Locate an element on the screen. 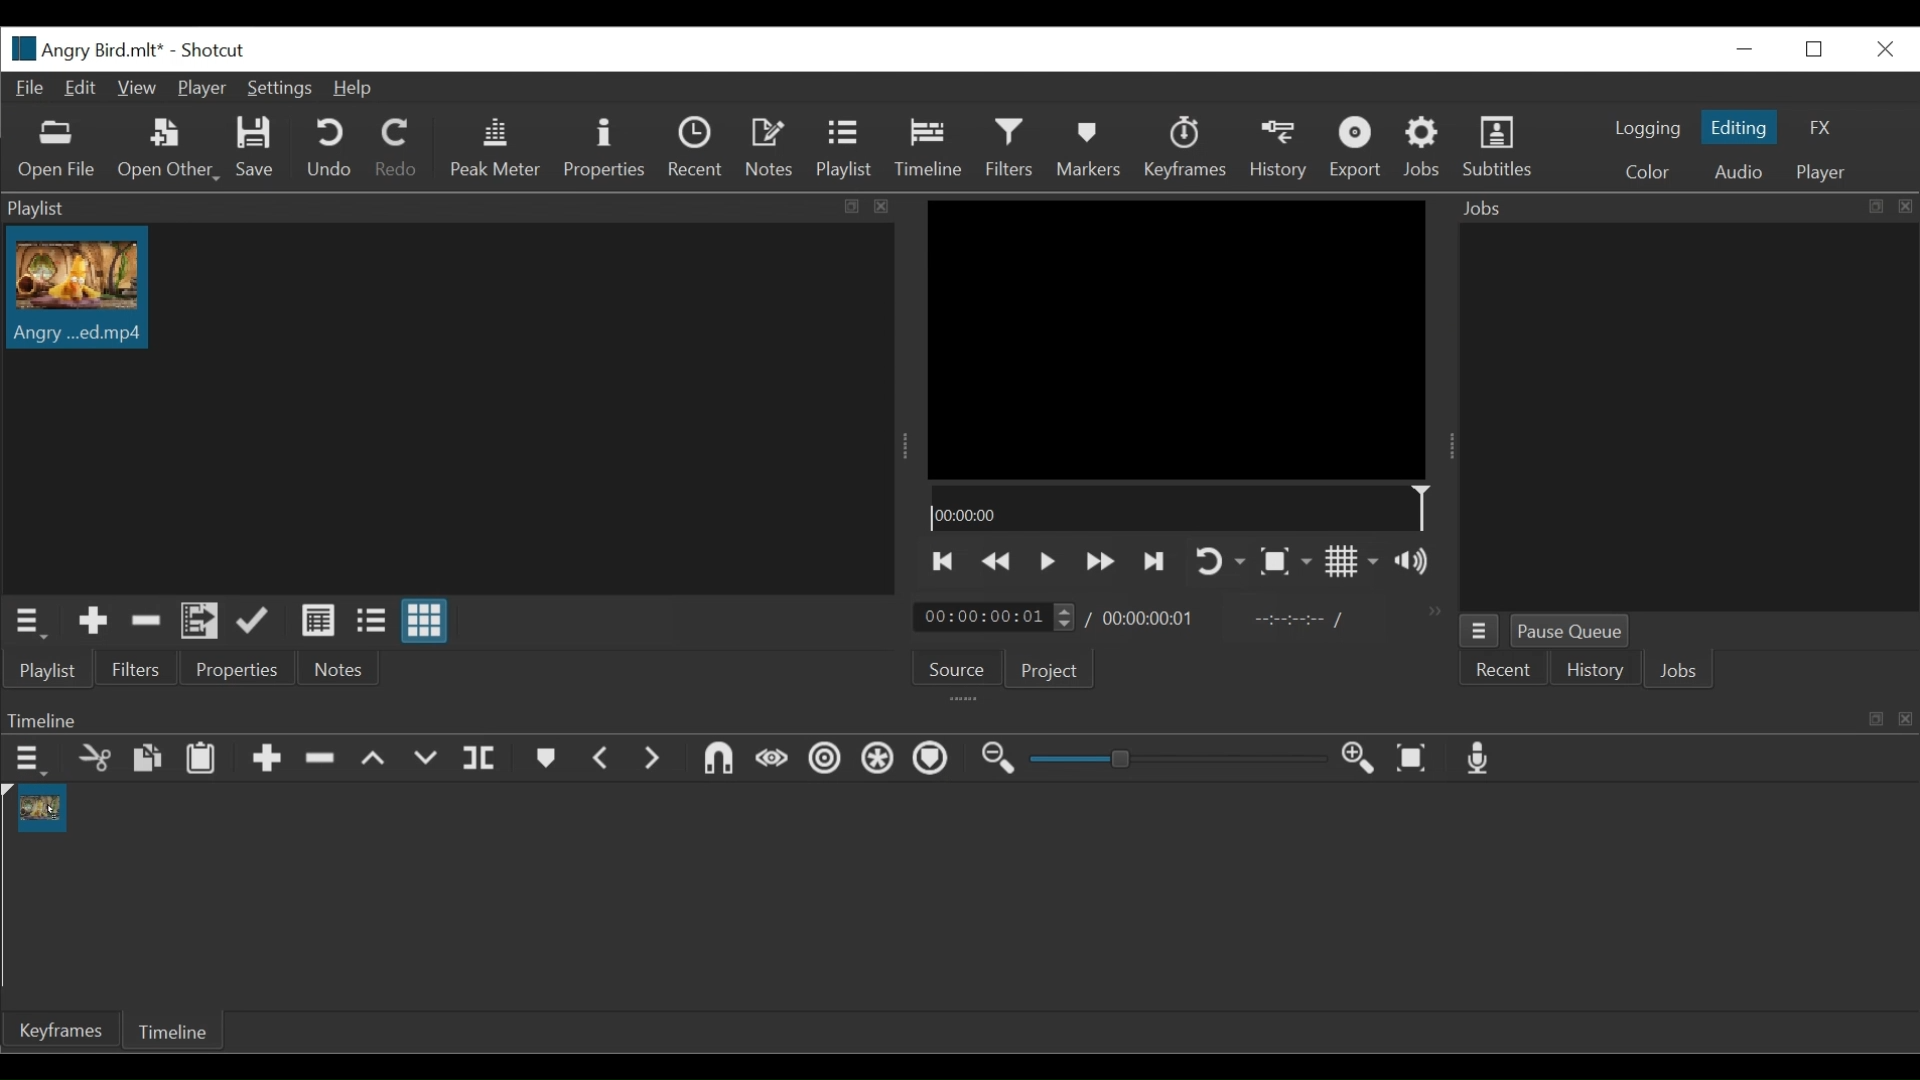 Image resolution: width=1920 pixels, height=1080 pixels. Peak master is located at coordinates (497, 150).